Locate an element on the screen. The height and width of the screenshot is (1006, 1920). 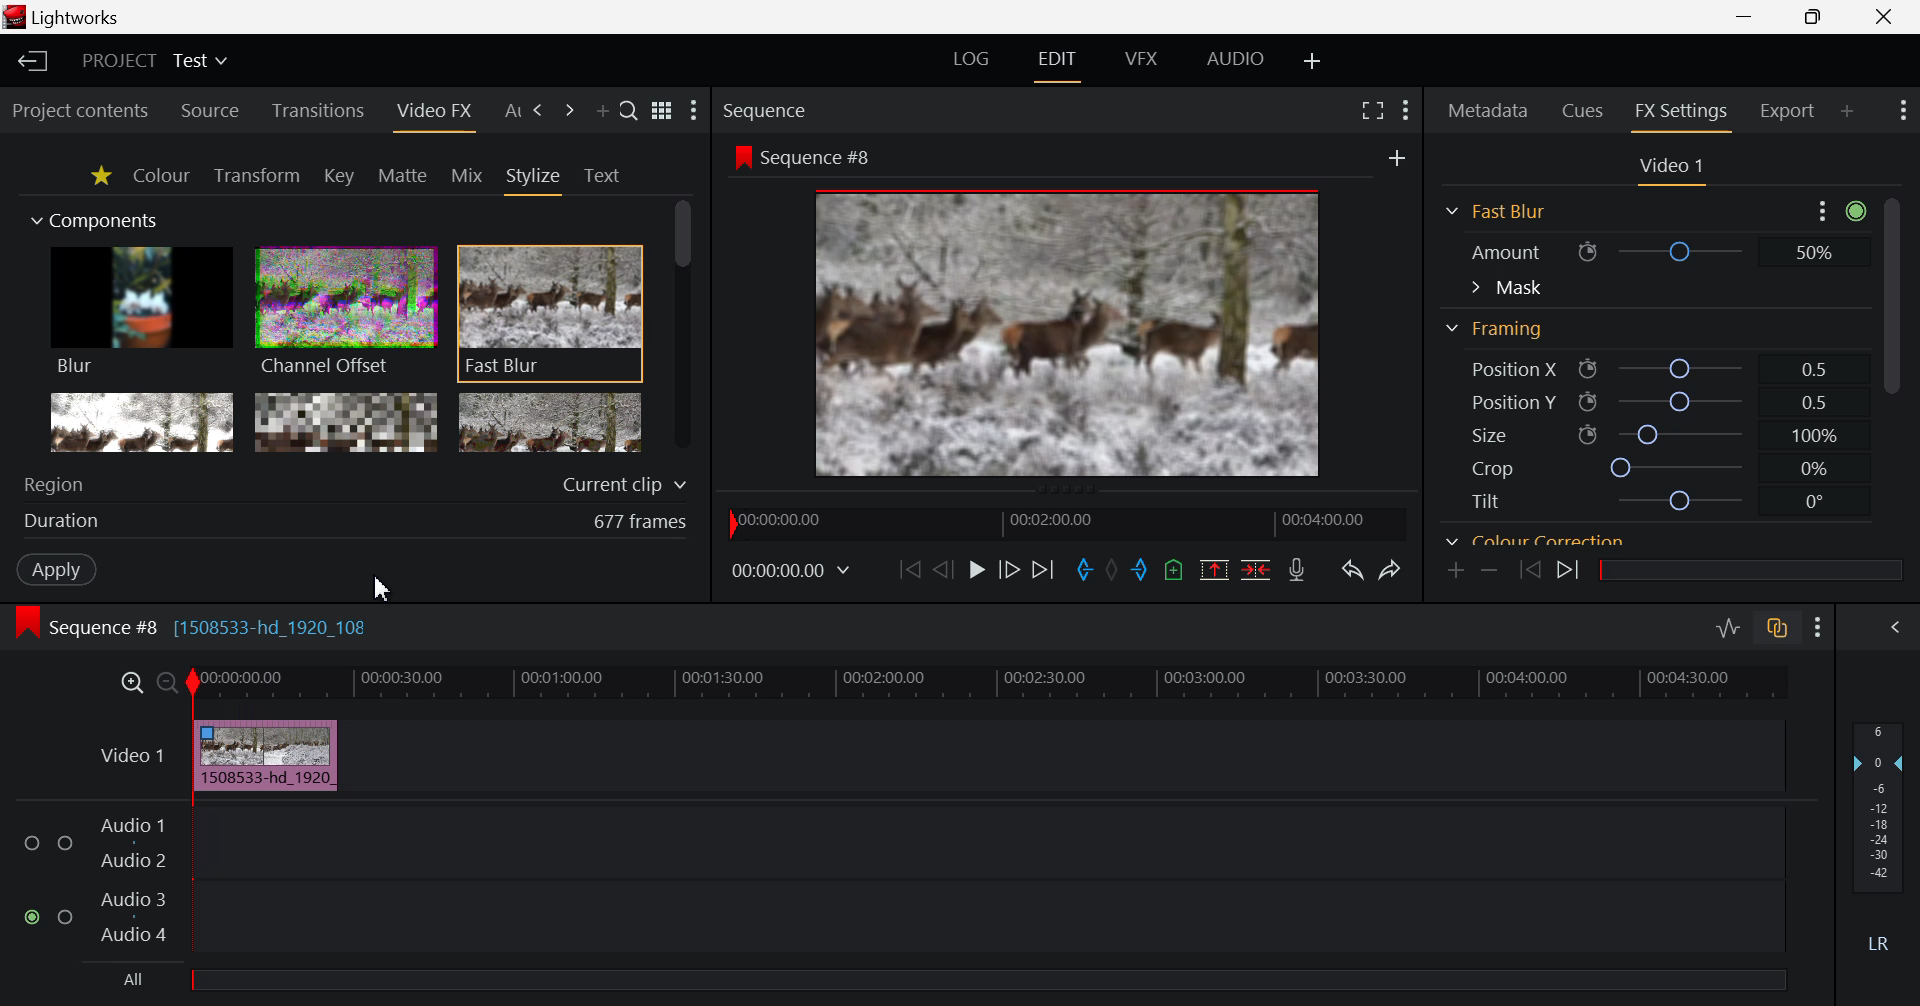
Minimize is located at coordinates (1816, 16).